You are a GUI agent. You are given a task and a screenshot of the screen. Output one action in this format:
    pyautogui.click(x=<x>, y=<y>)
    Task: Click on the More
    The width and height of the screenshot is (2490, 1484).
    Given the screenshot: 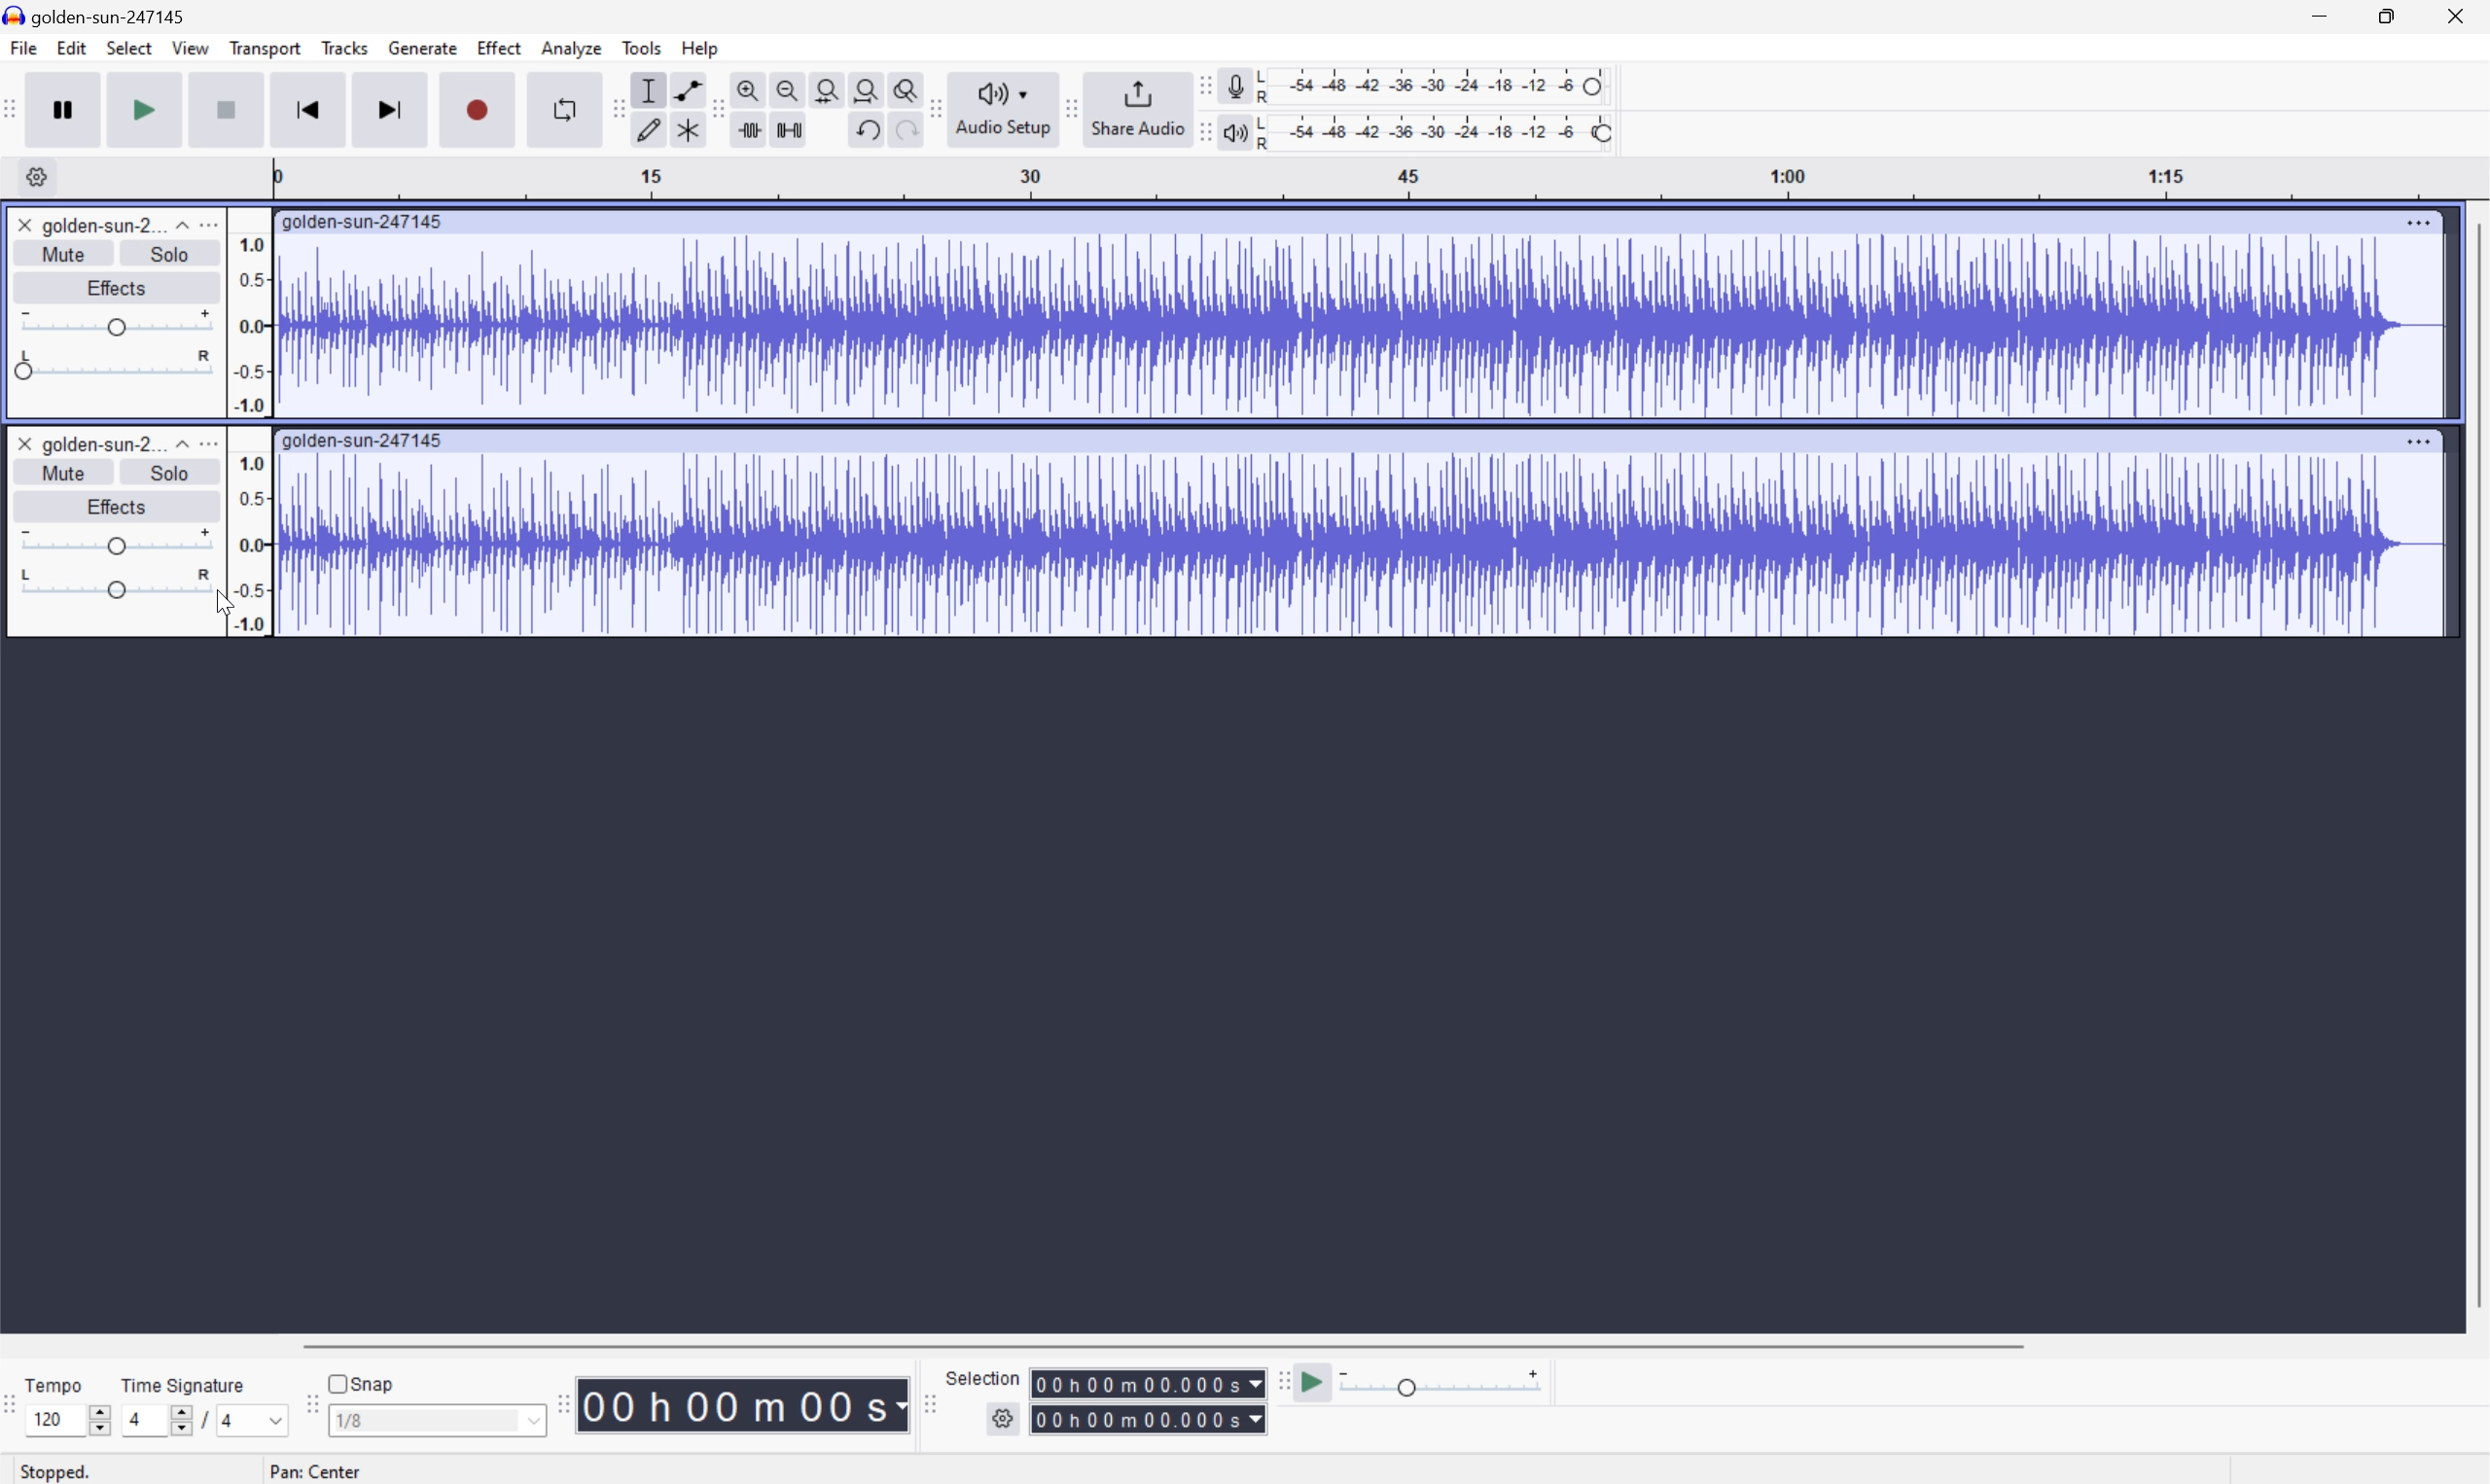 What is the action you would take?
    pyautogui.click(x=2420, y=435)
    